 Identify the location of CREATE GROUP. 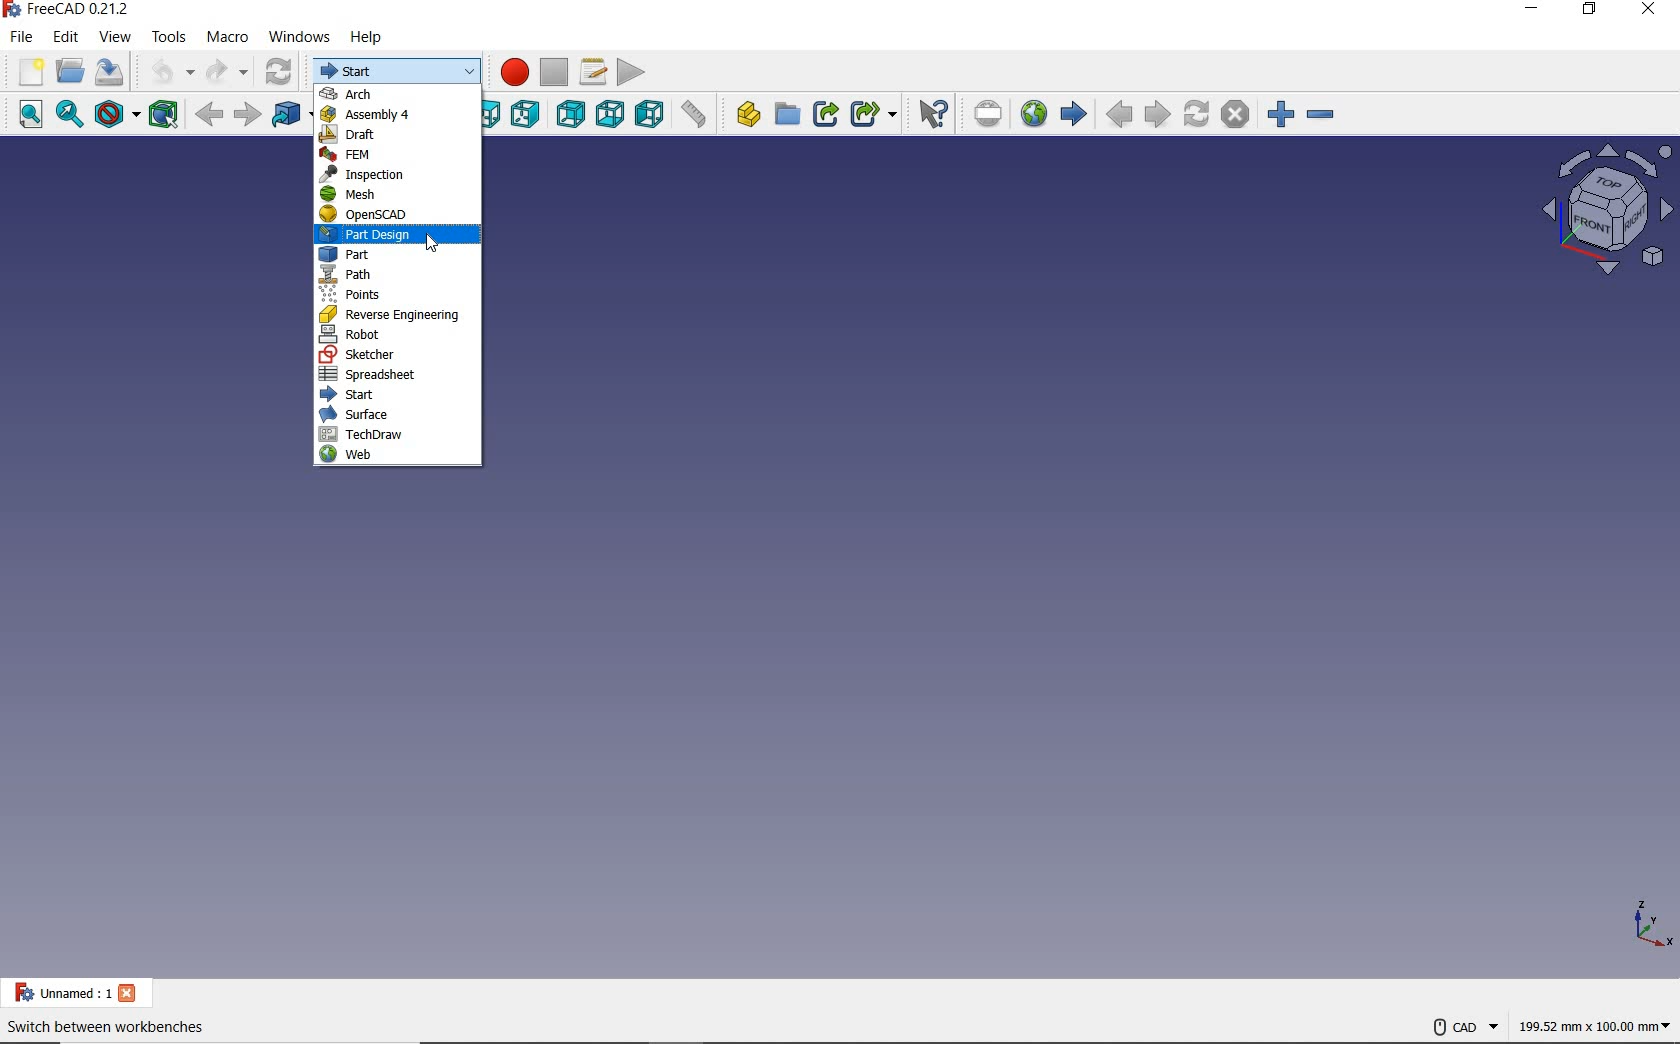
(787, 112).